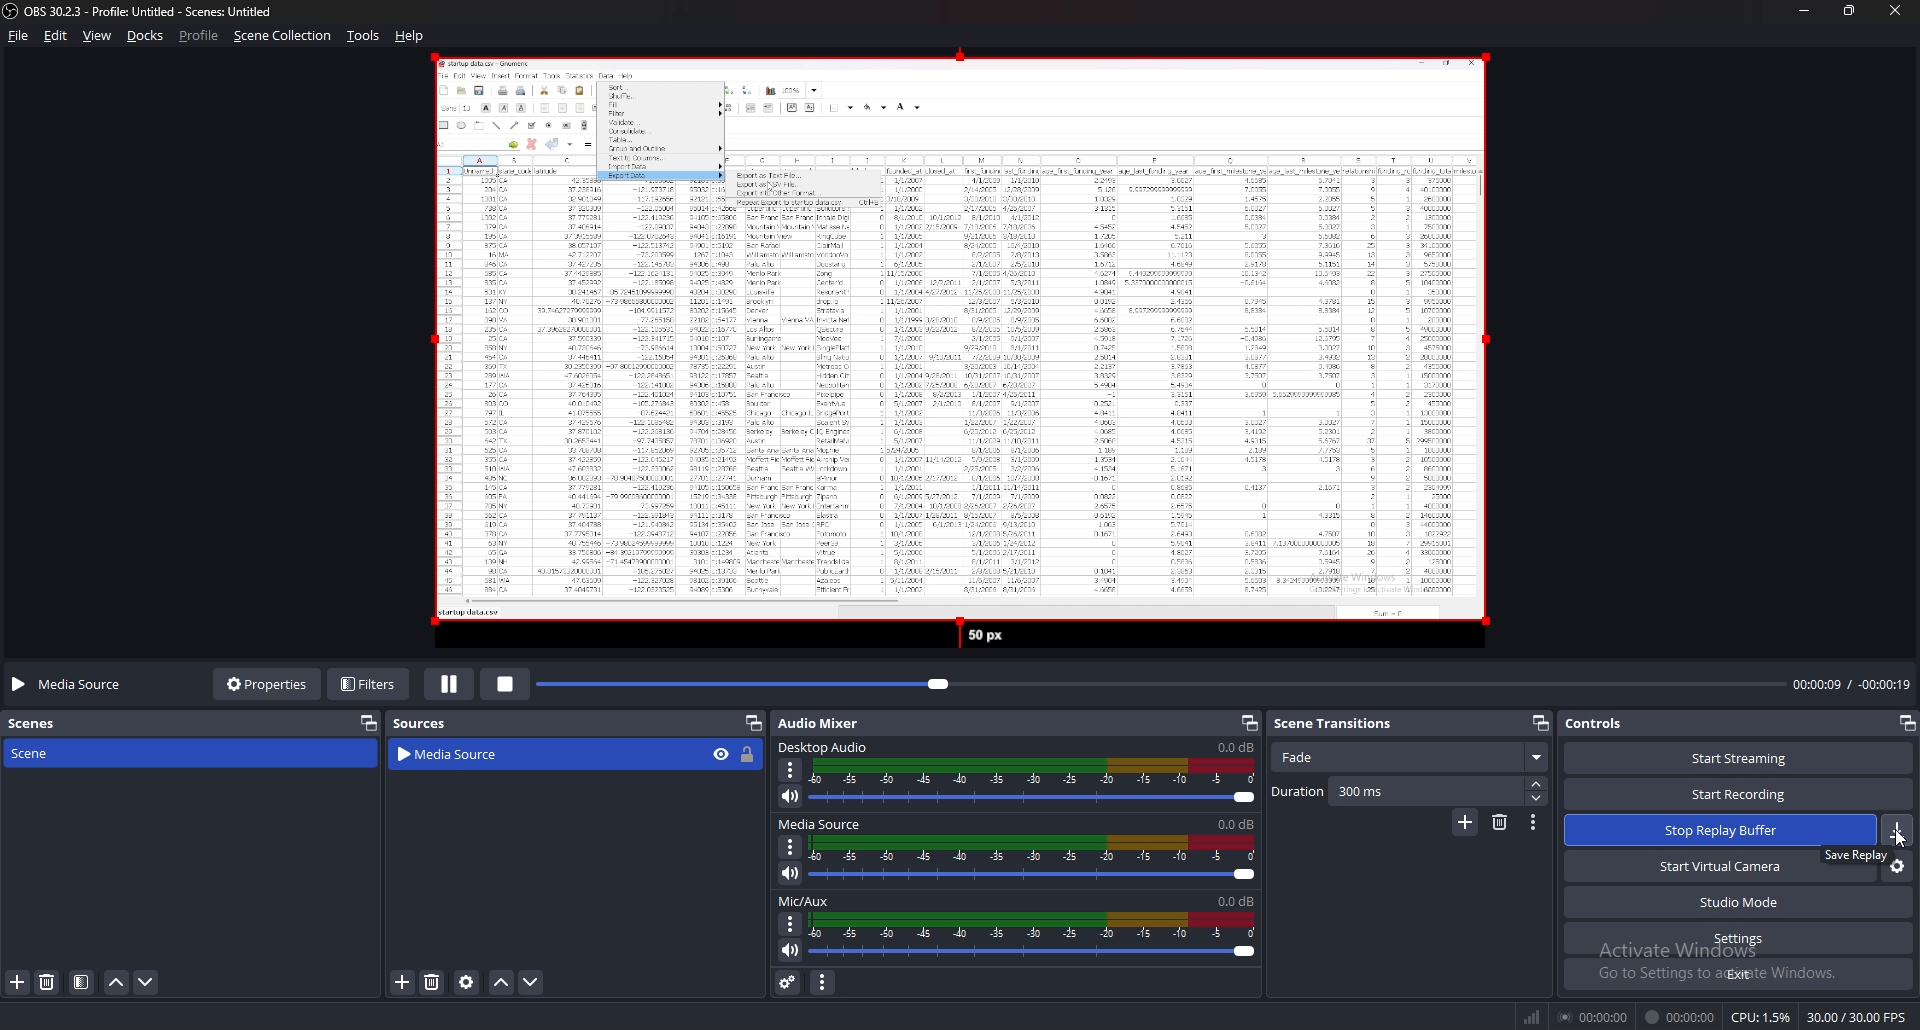  I want to click on decrease duration, so click(1539, 799).